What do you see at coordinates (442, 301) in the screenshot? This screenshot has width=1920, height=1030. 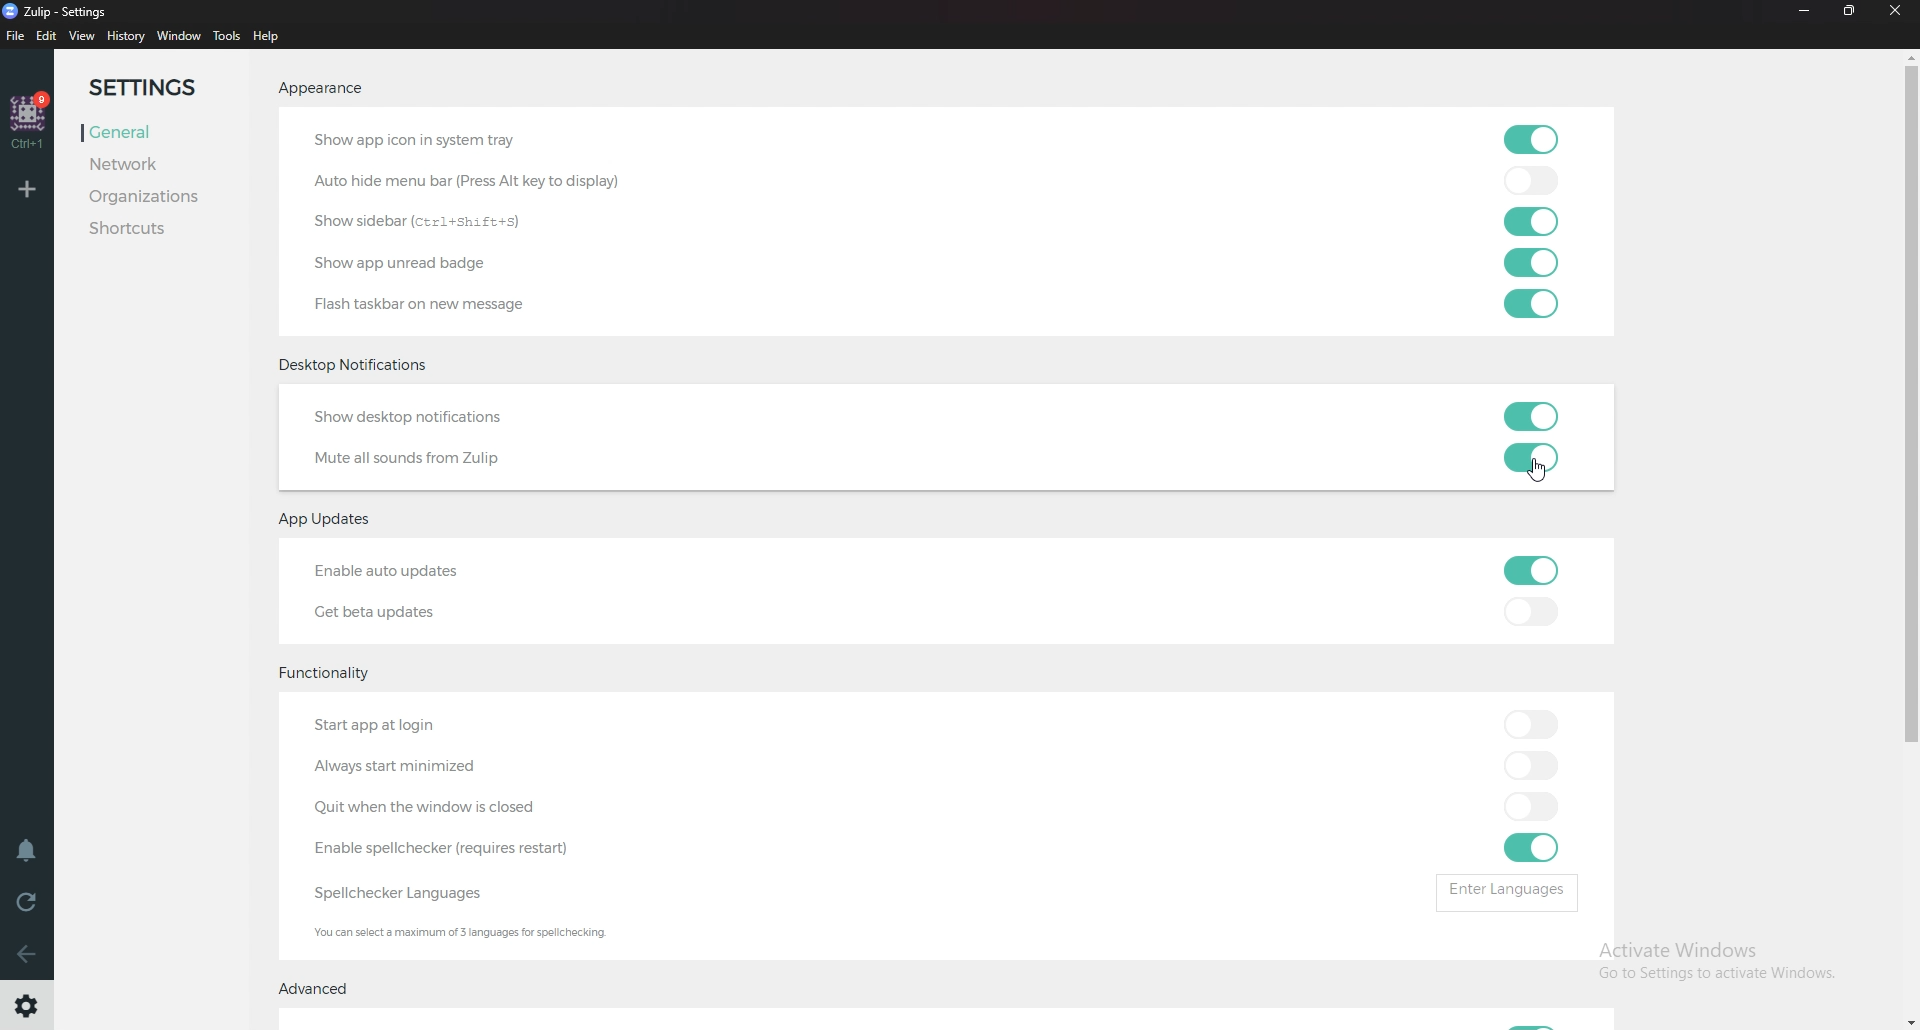 I see `flash taskbar on new message` at bounding box center [442, 301].